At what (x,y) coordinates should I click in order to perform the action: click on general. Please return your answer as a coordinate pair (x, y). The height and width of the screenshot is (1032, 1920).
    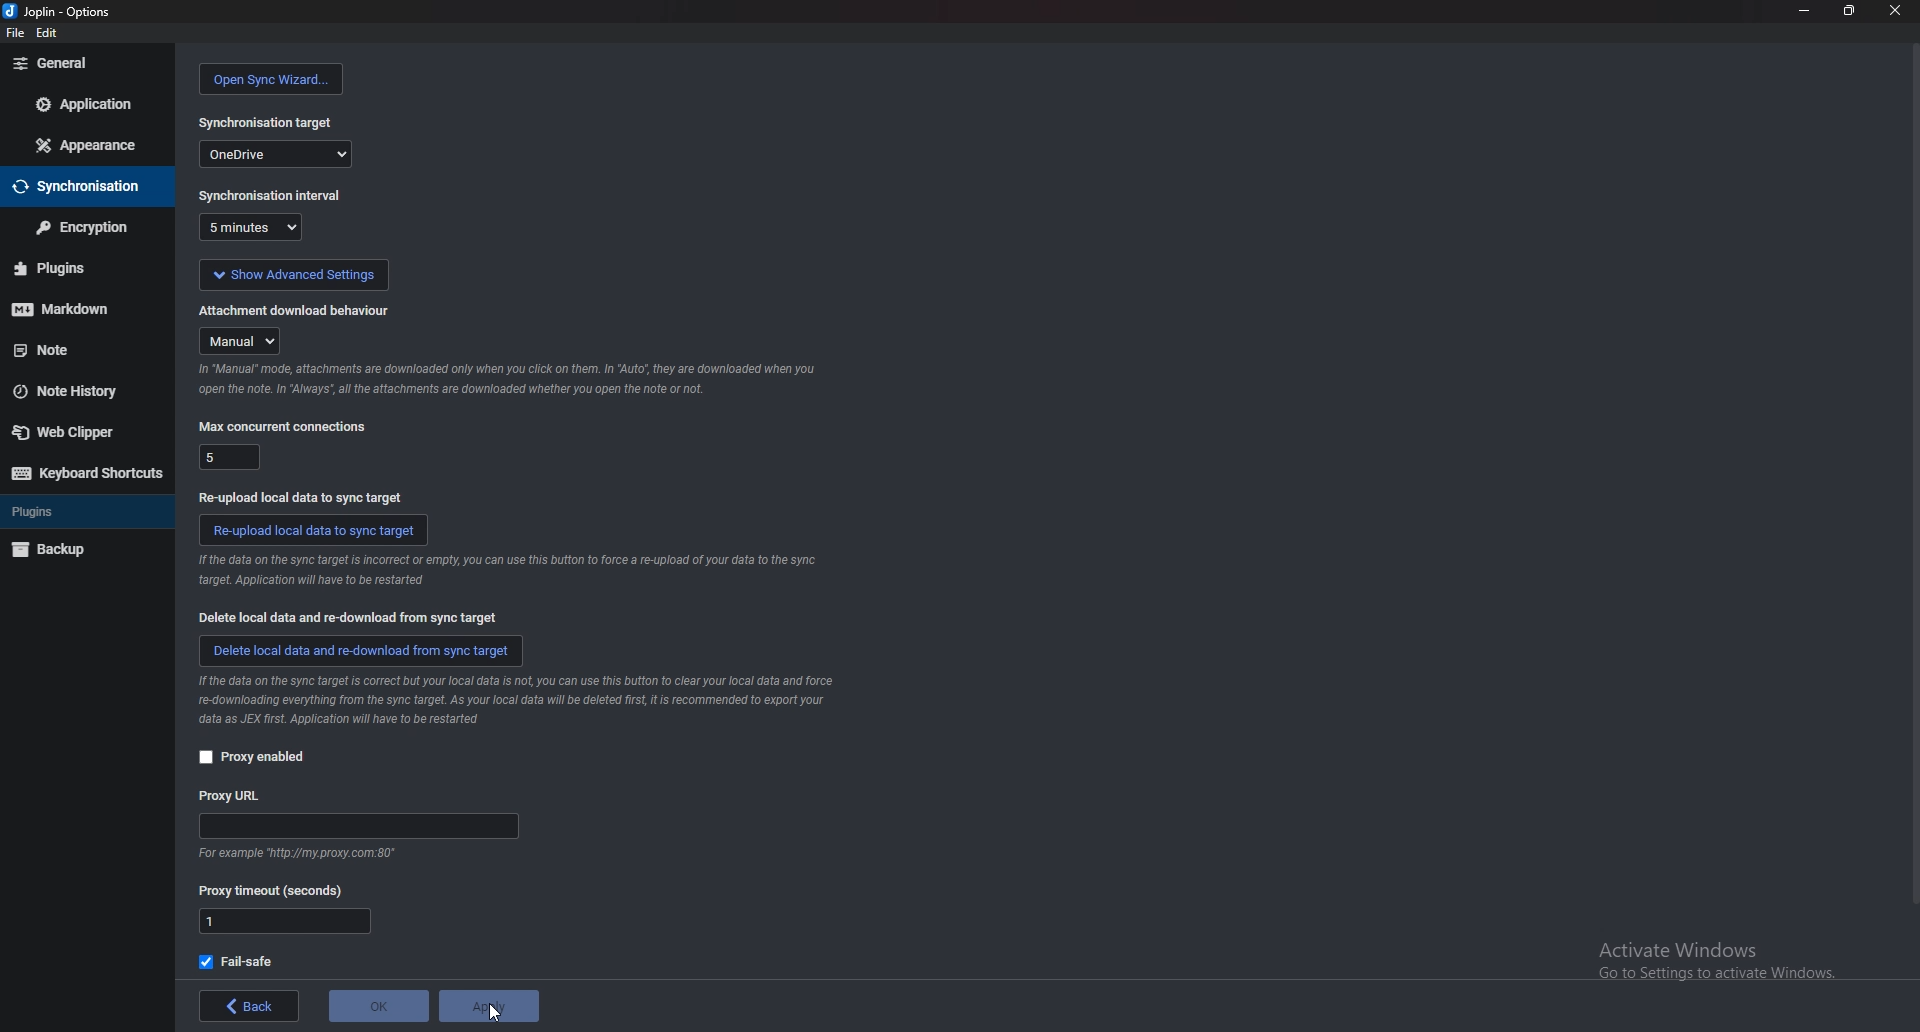
    Looking at the image, I should click on (85, 65).